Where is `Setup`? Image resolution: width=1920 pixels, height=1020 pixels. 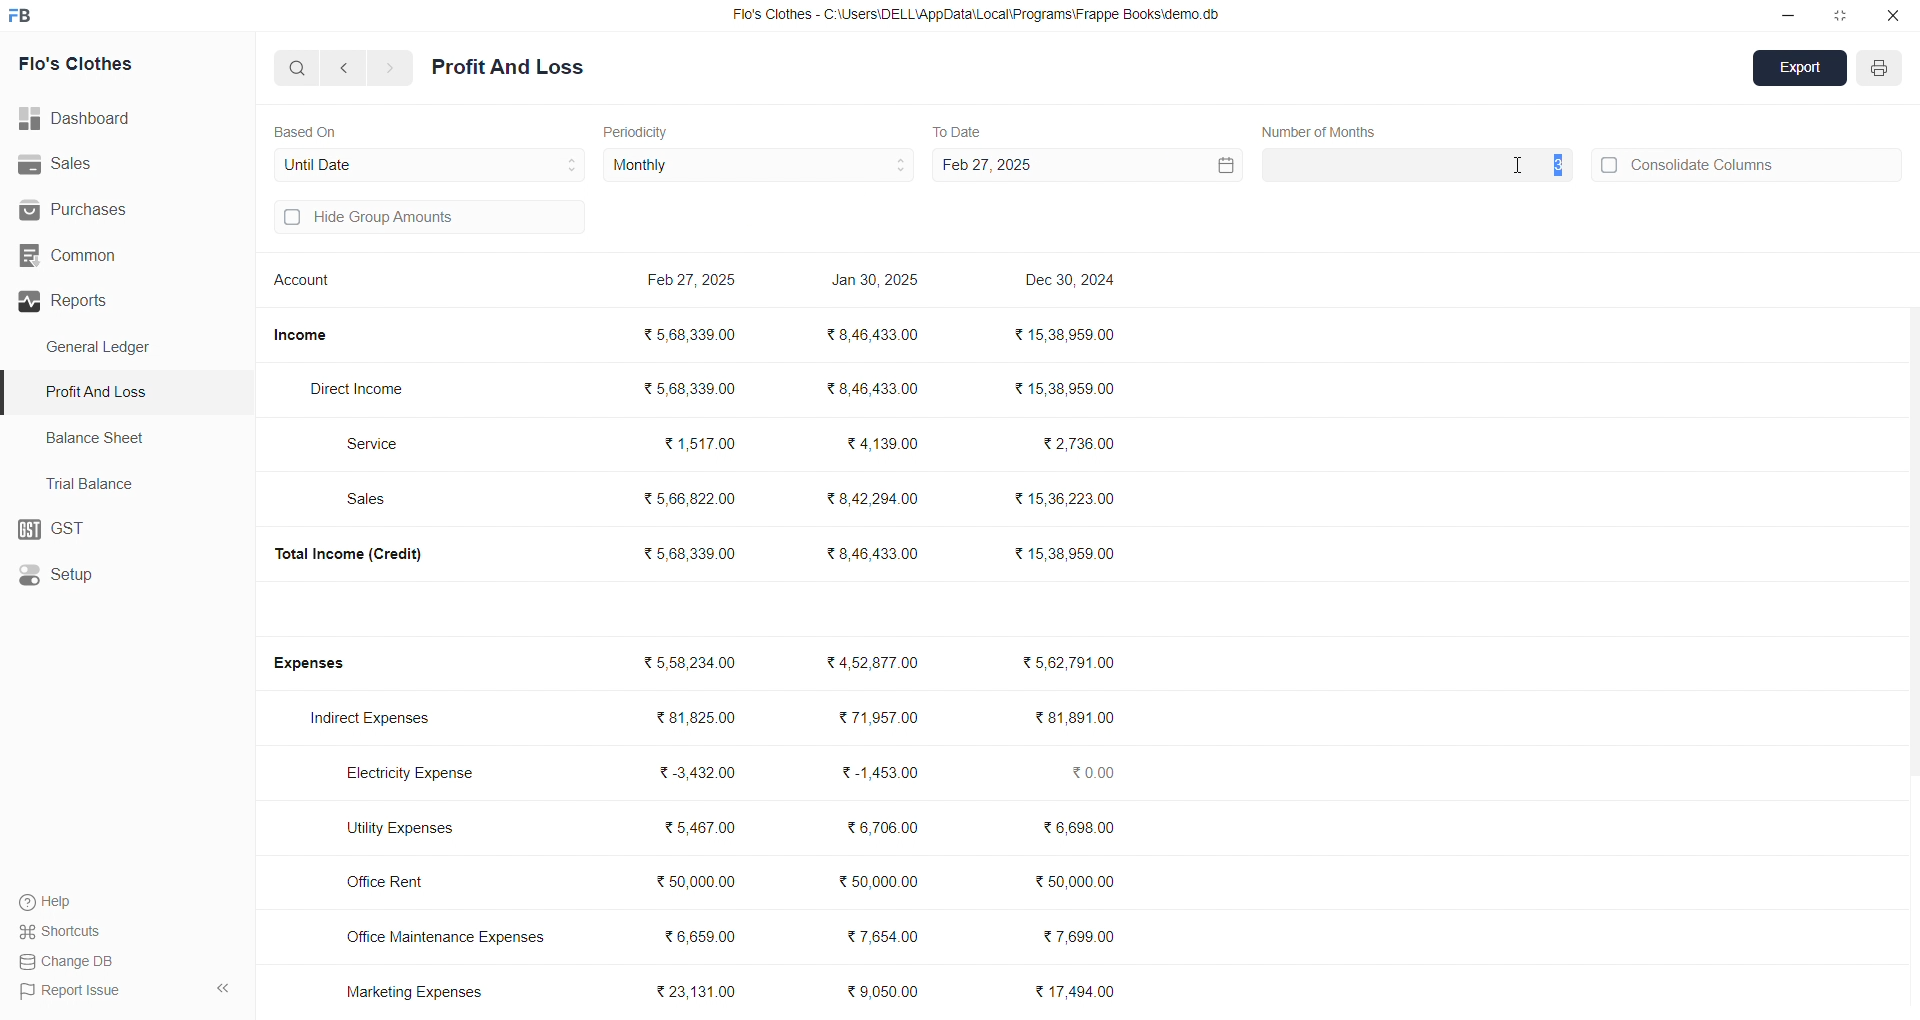 Setup is located at coordinates (116, 576).